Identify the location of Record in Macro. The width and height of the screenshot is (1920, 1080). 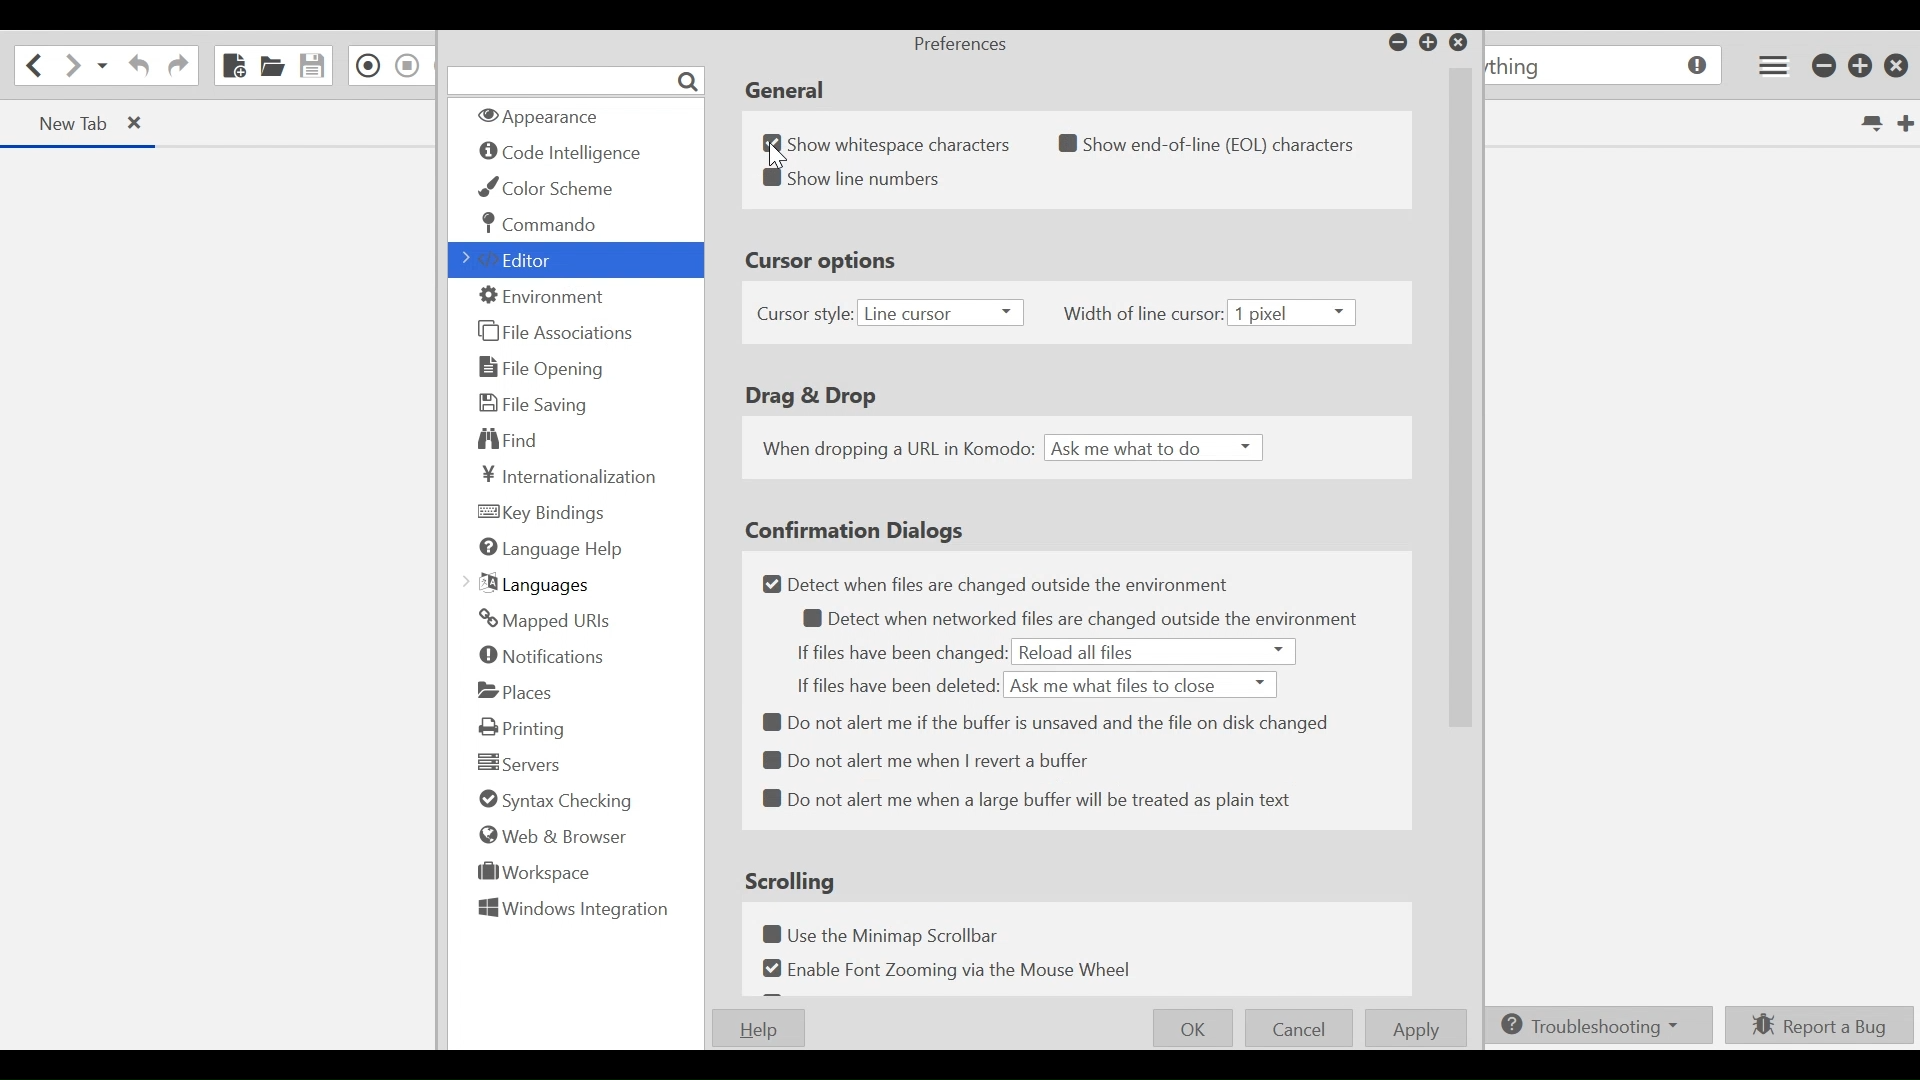
(365, 66).